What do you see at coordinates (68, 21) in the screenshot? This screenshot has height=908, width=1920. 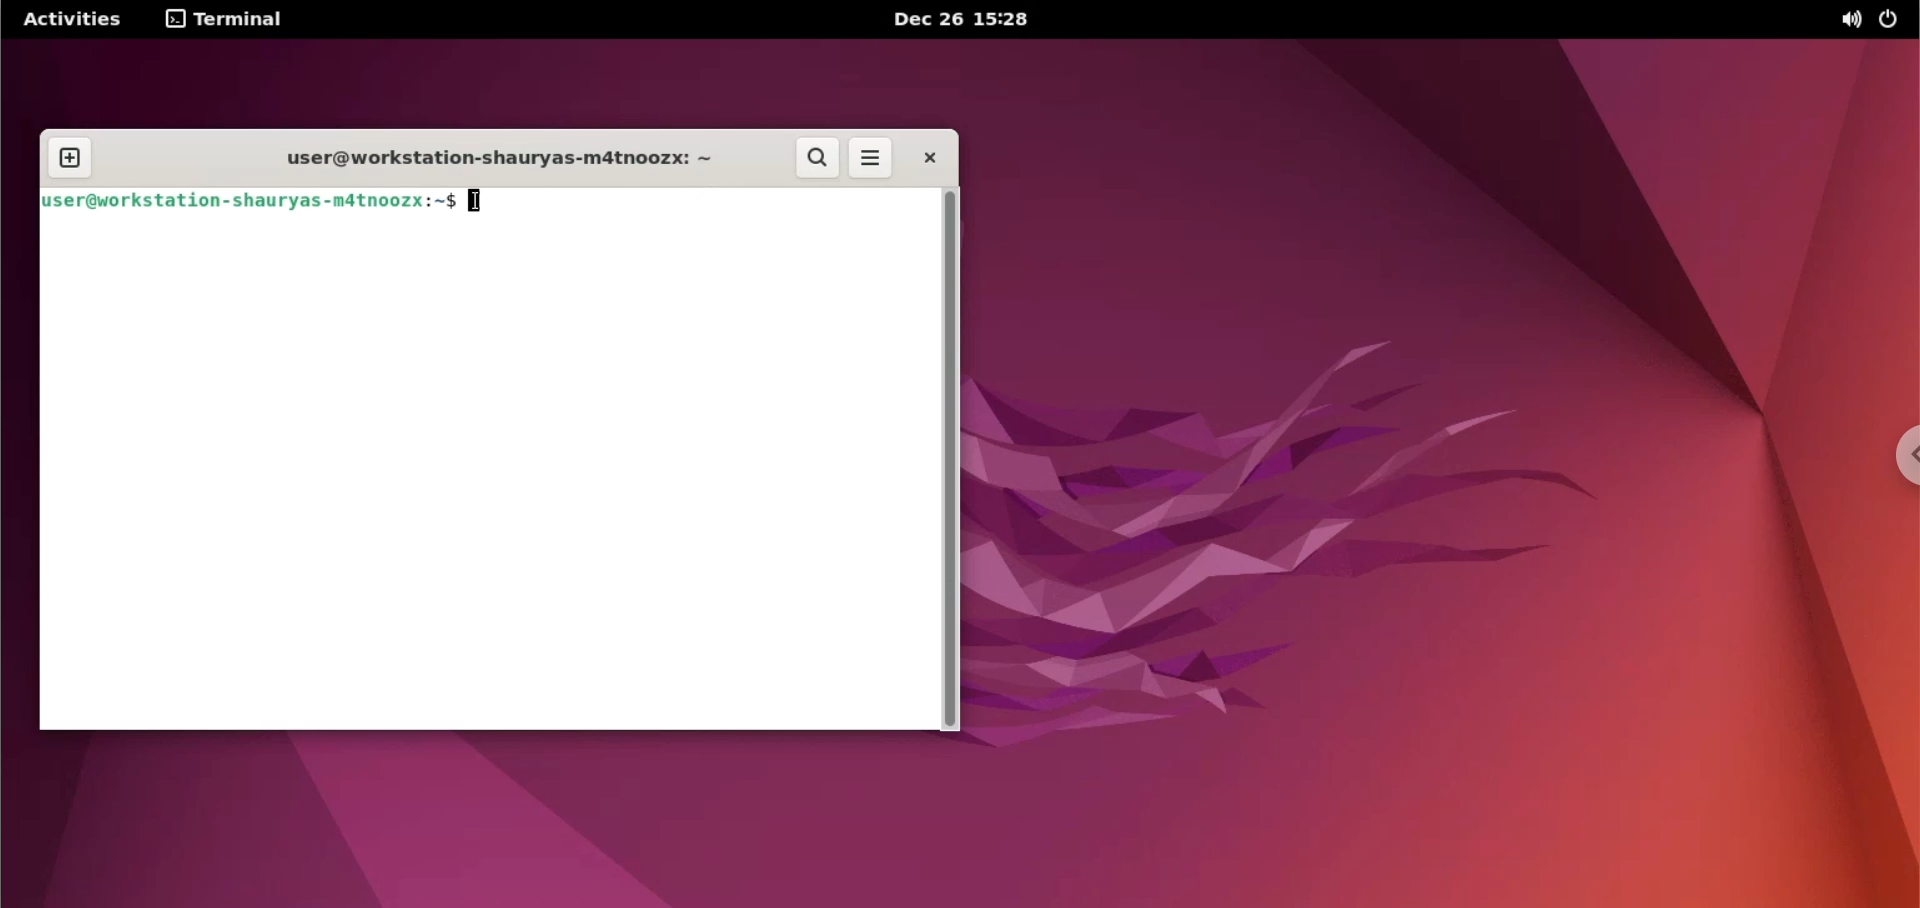 I see `Activities` at bounding box center [68, 21].